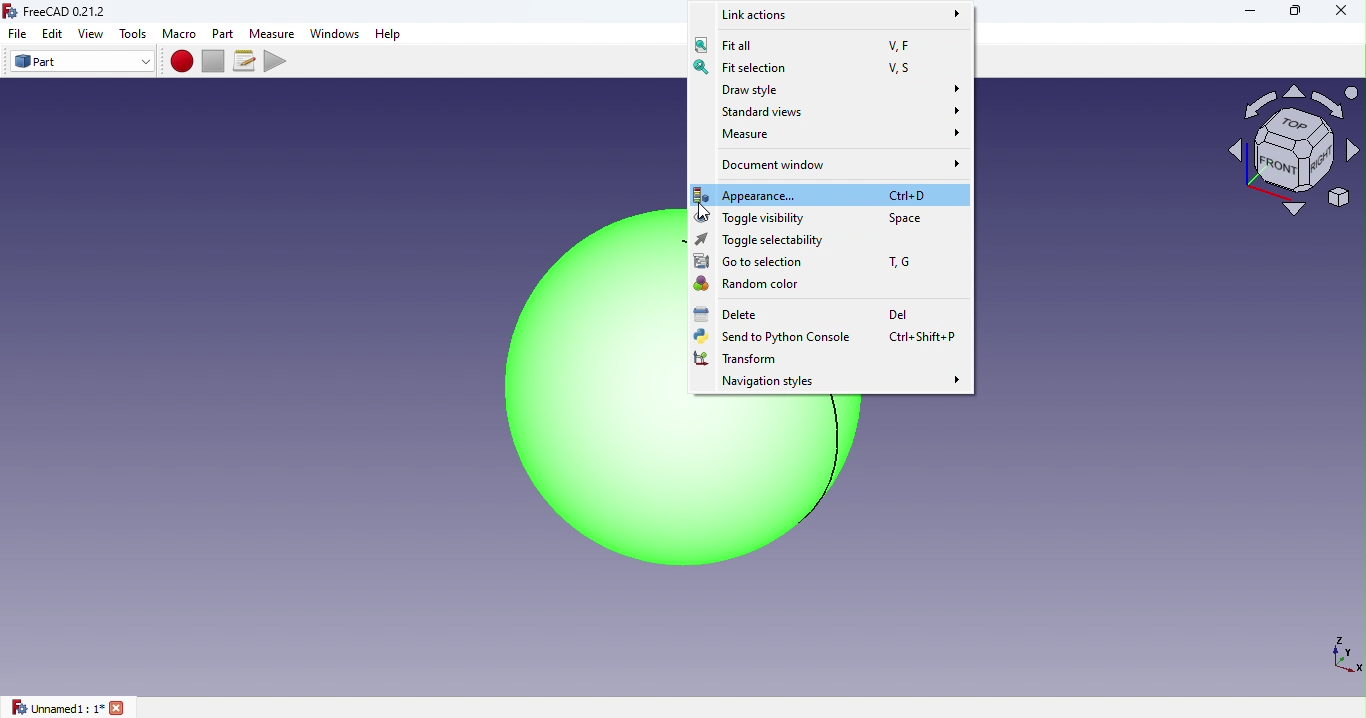 This screenshot has height=718, width=1366. Describe the element at coordinates (61, 12) in the screenshot. I see `FreeCAD logo` at that location.